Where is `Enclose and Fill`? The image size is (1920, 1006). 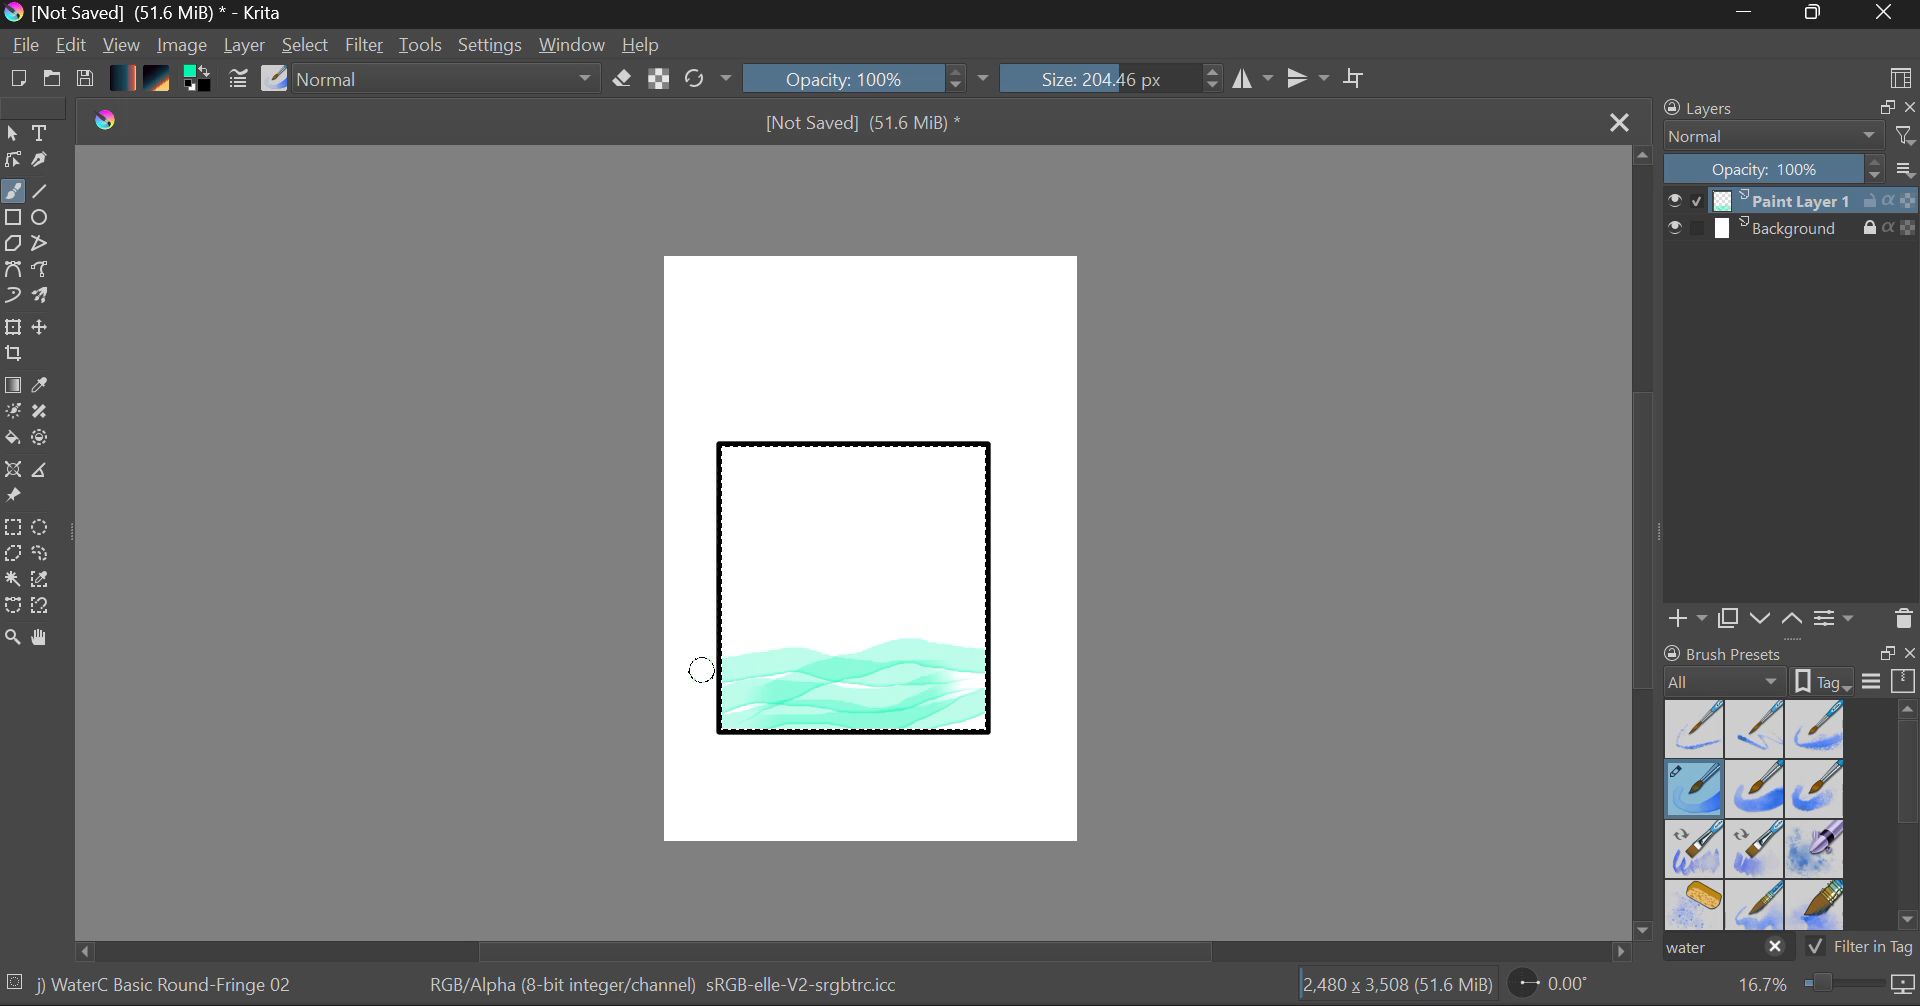 Enclose and Fill is located at coordinates (44, 440).